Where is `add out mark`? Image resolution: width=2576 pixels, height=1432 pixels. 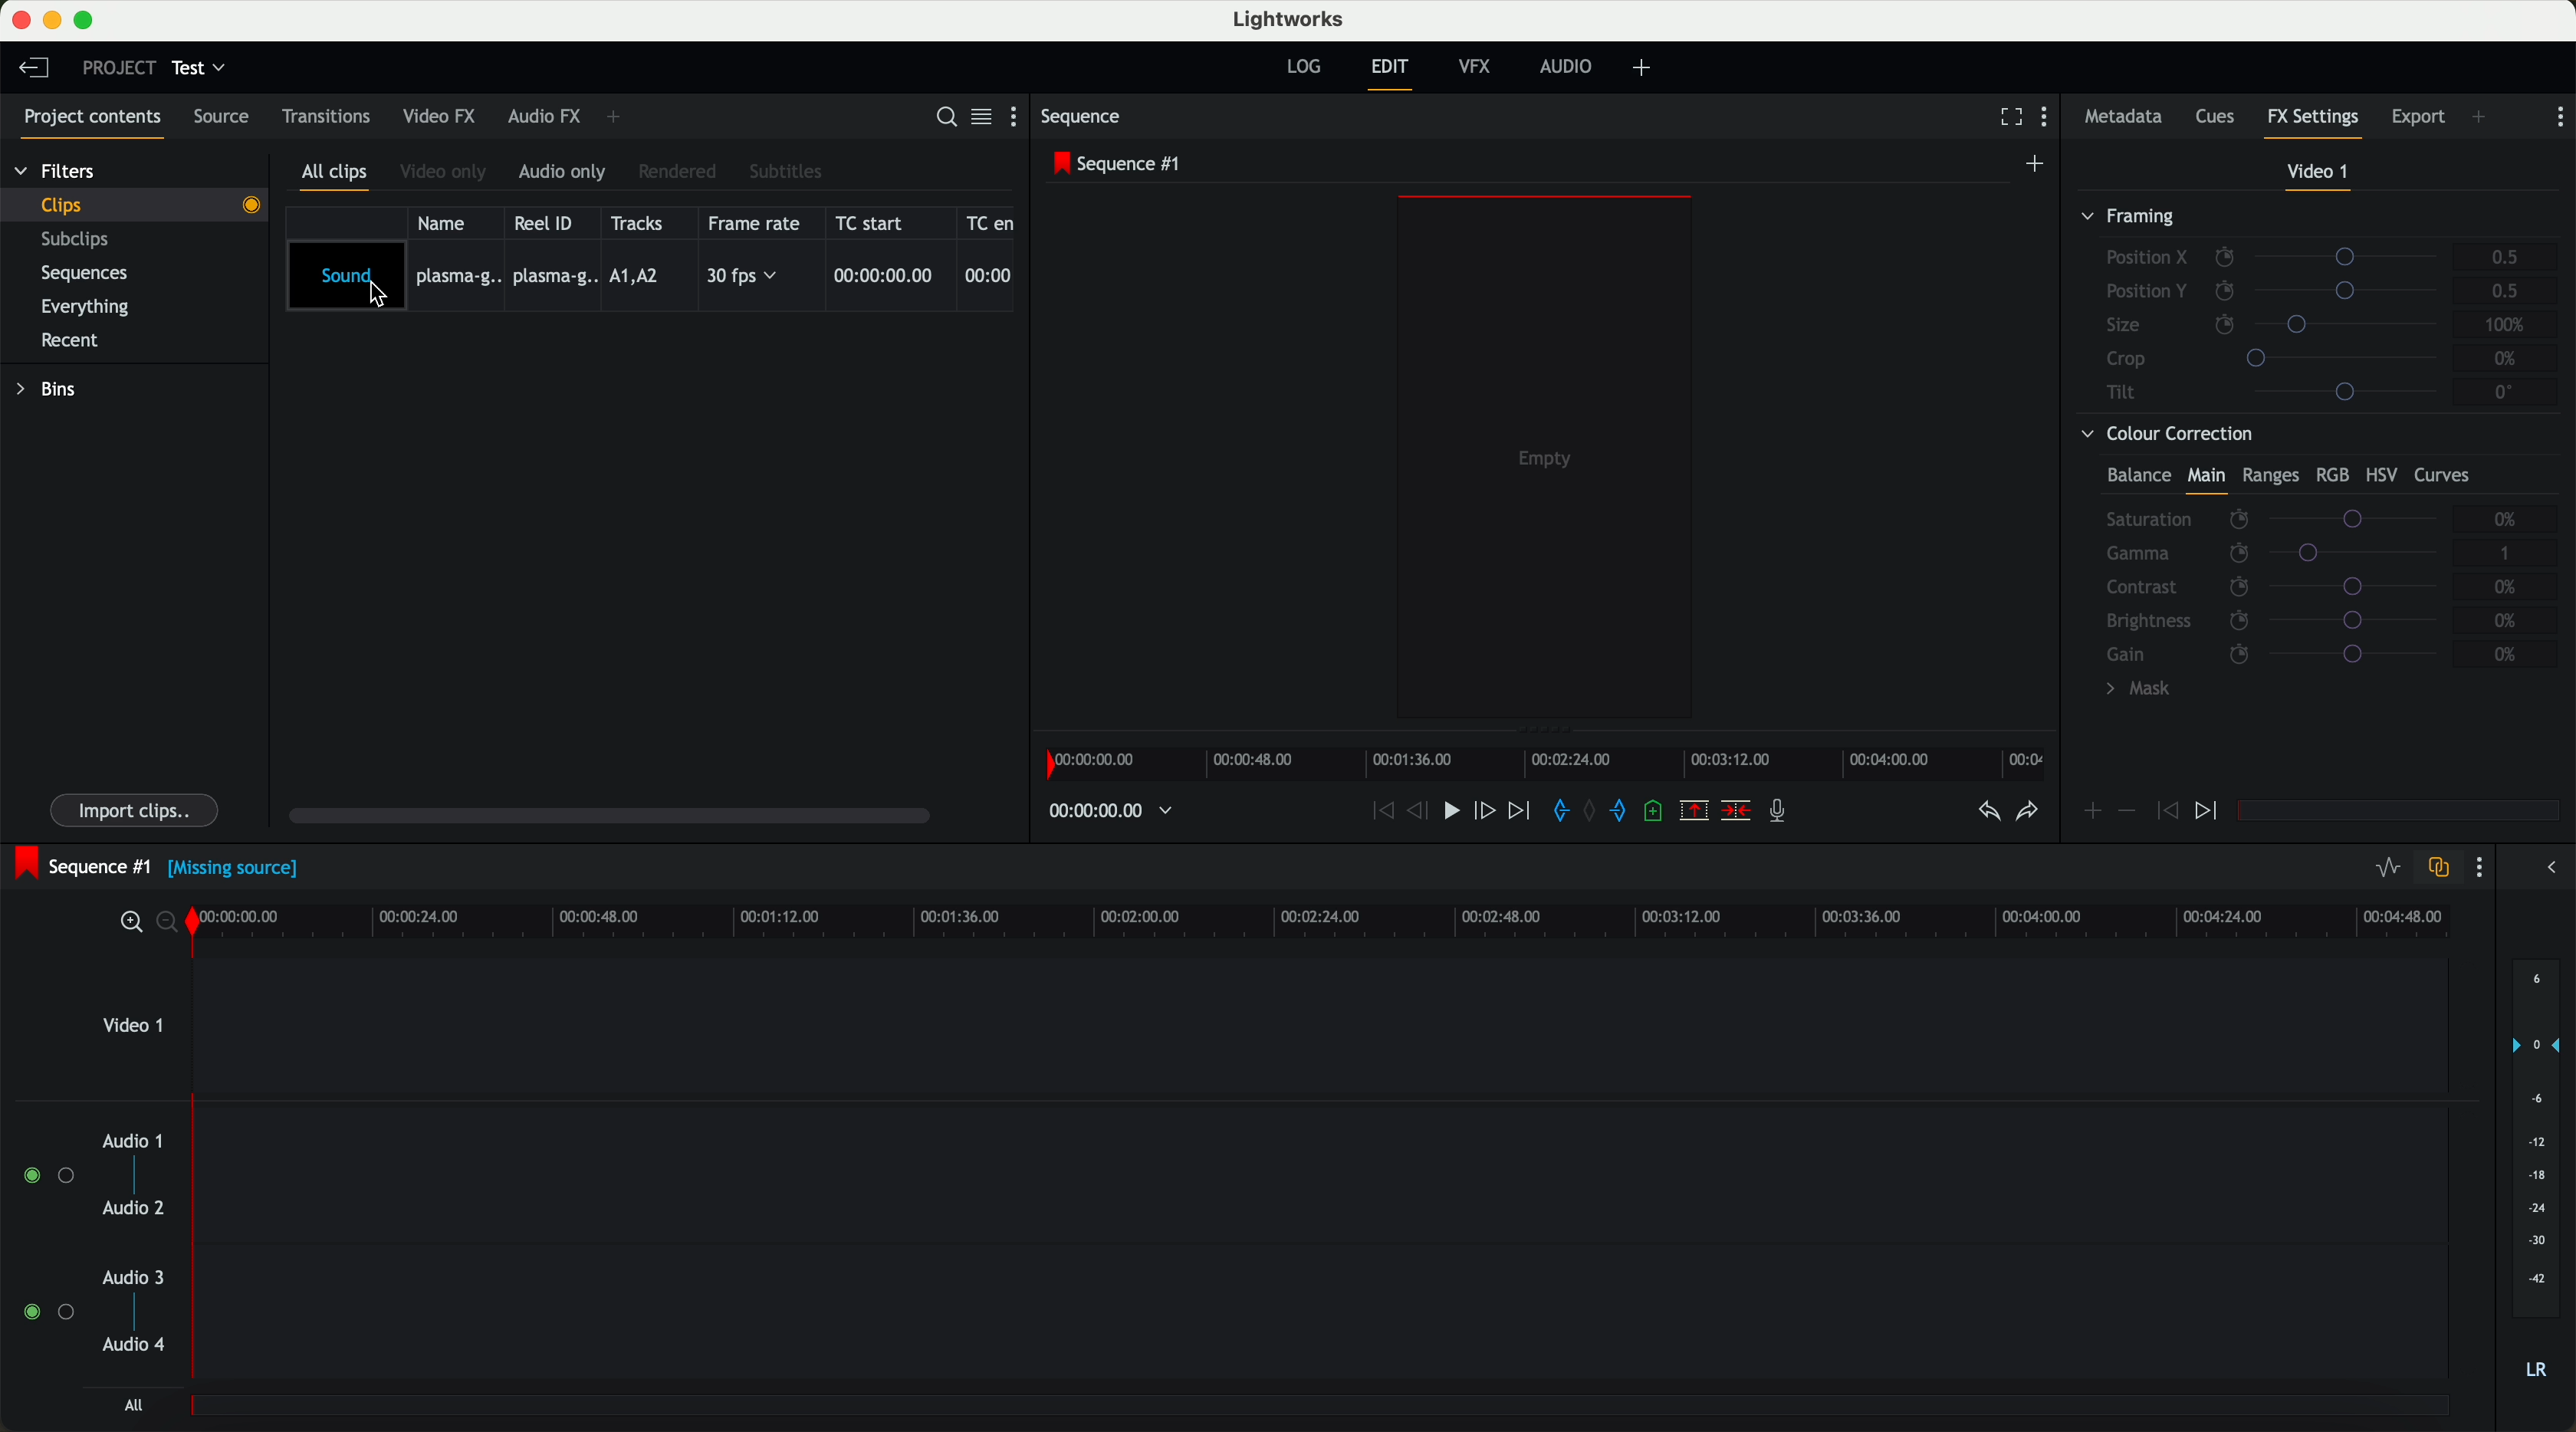 add out mark is located at coordinates (1626, 813).